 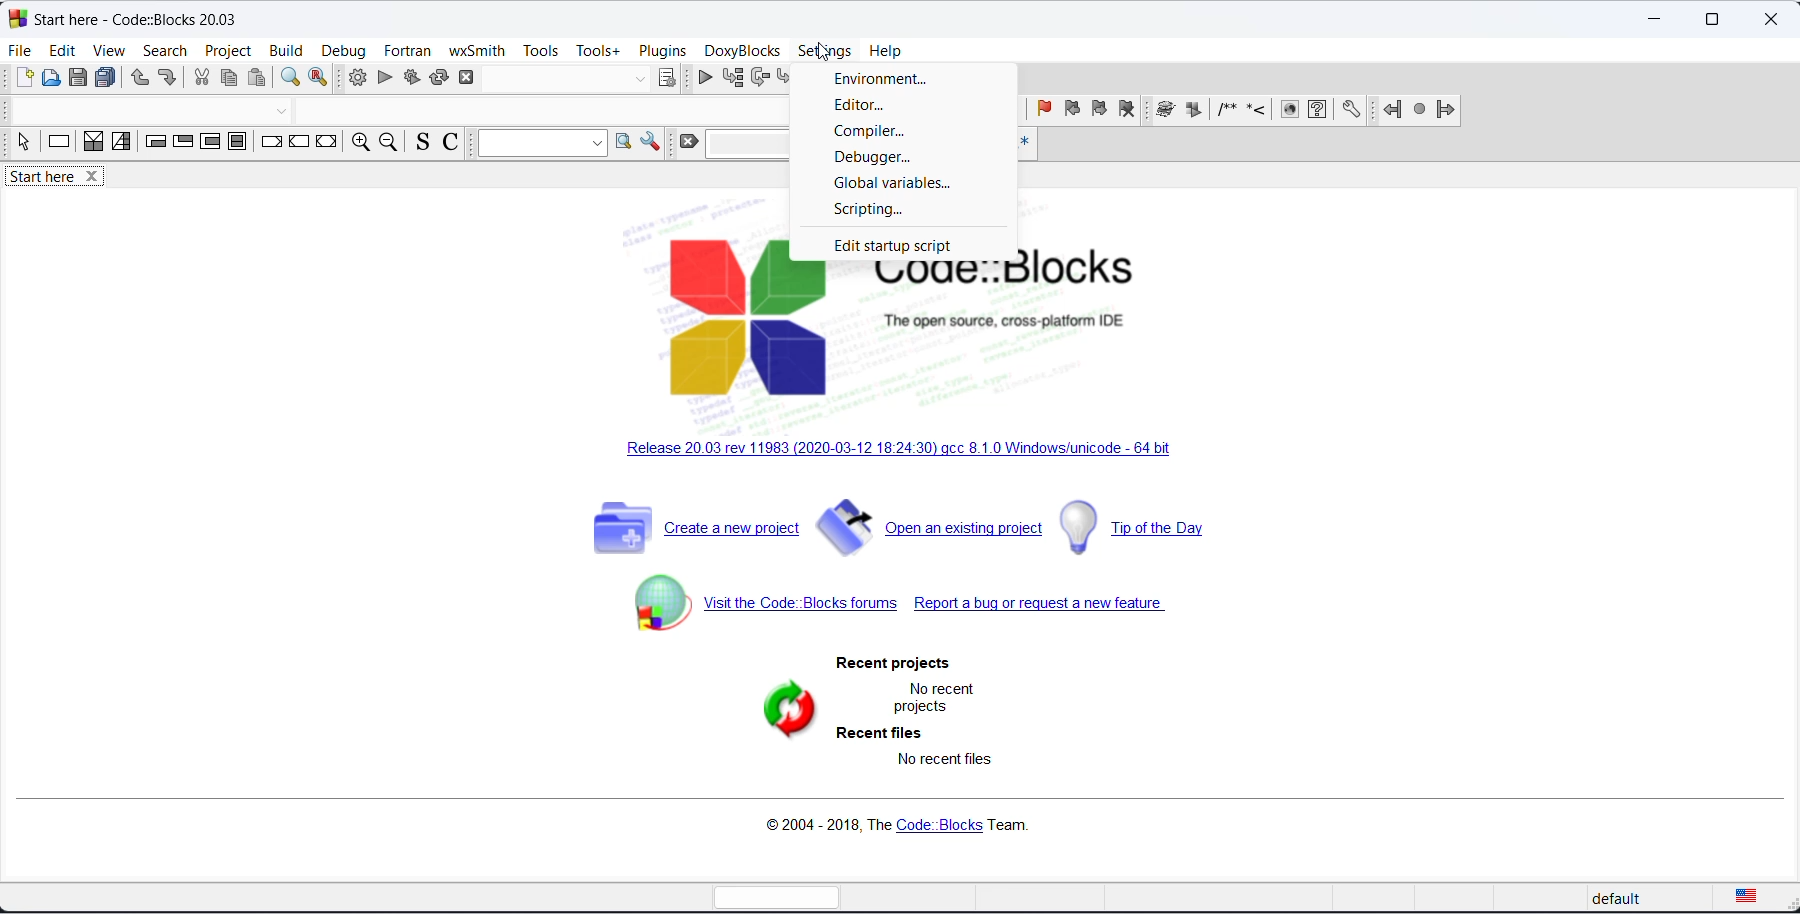 What do you see at coordinates (542, 51) in the screenshot?
I see `tools` at bounding box center [542, 51].